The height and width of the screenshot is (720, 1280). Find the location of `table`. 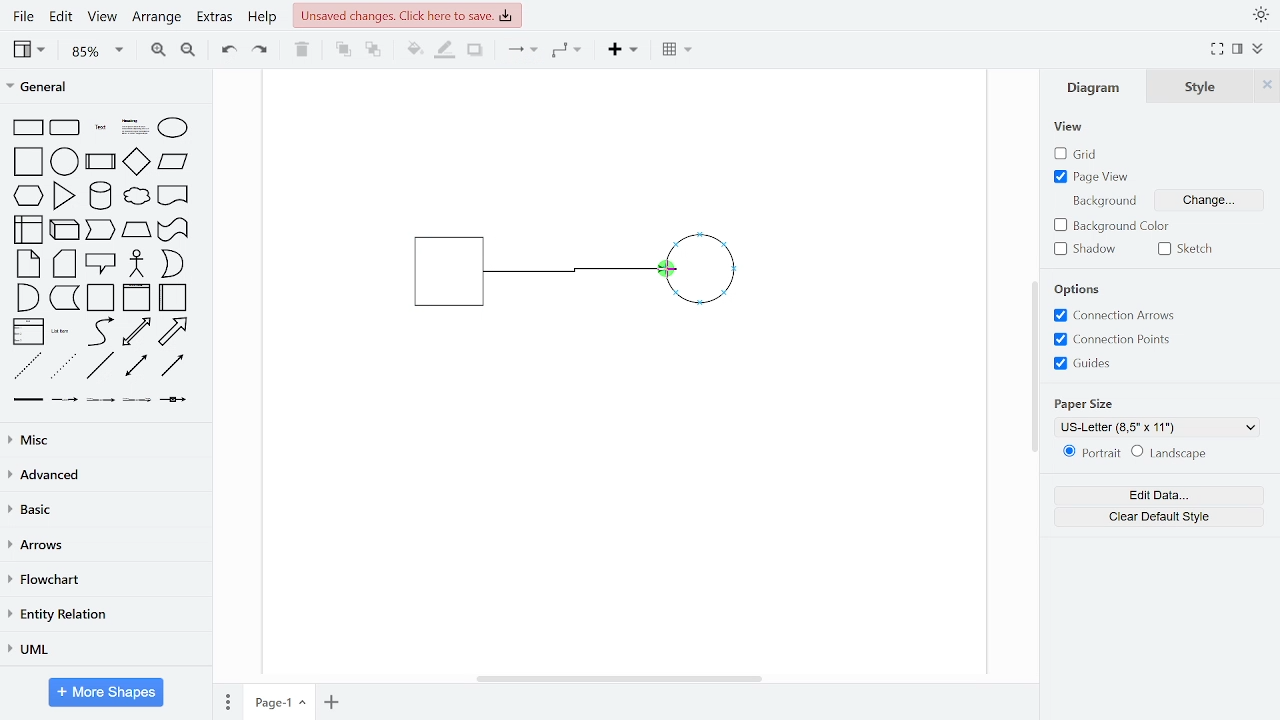

table is located at coordinates (679, 51).